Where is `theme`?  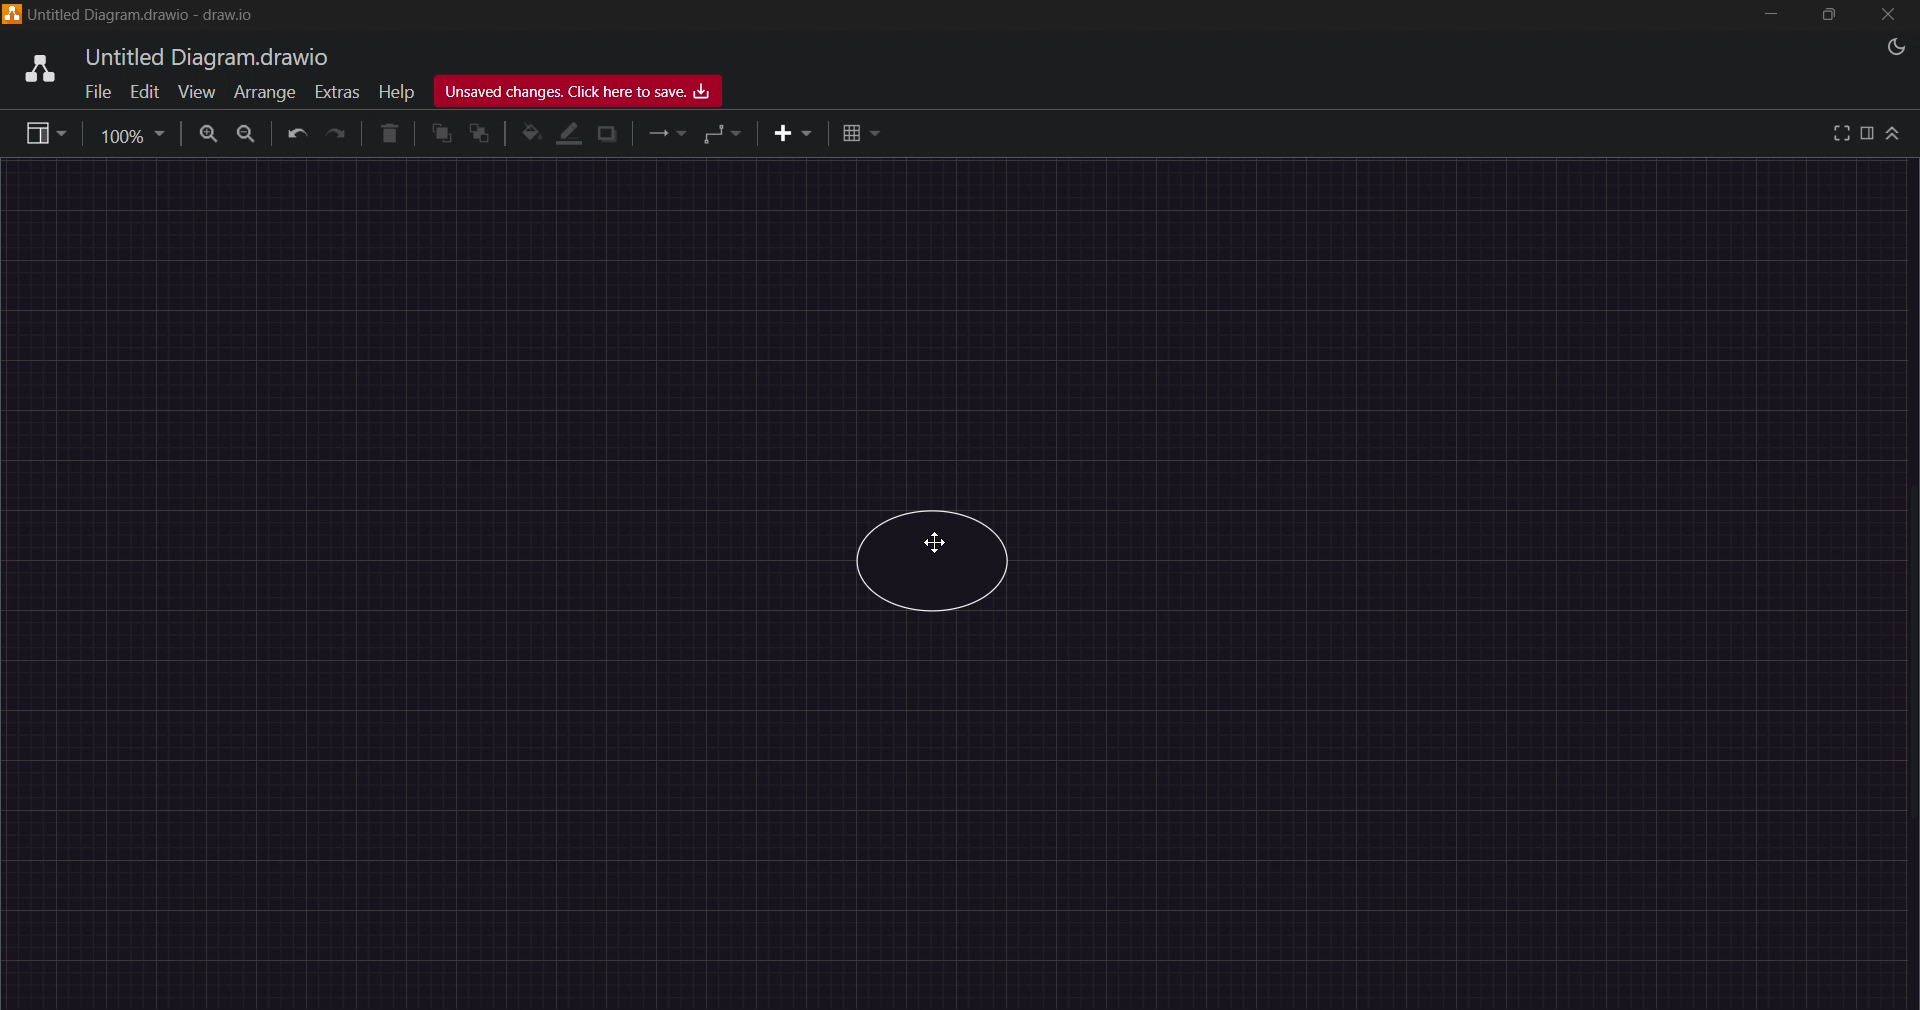
theme is located at coordinates (1900, 48).